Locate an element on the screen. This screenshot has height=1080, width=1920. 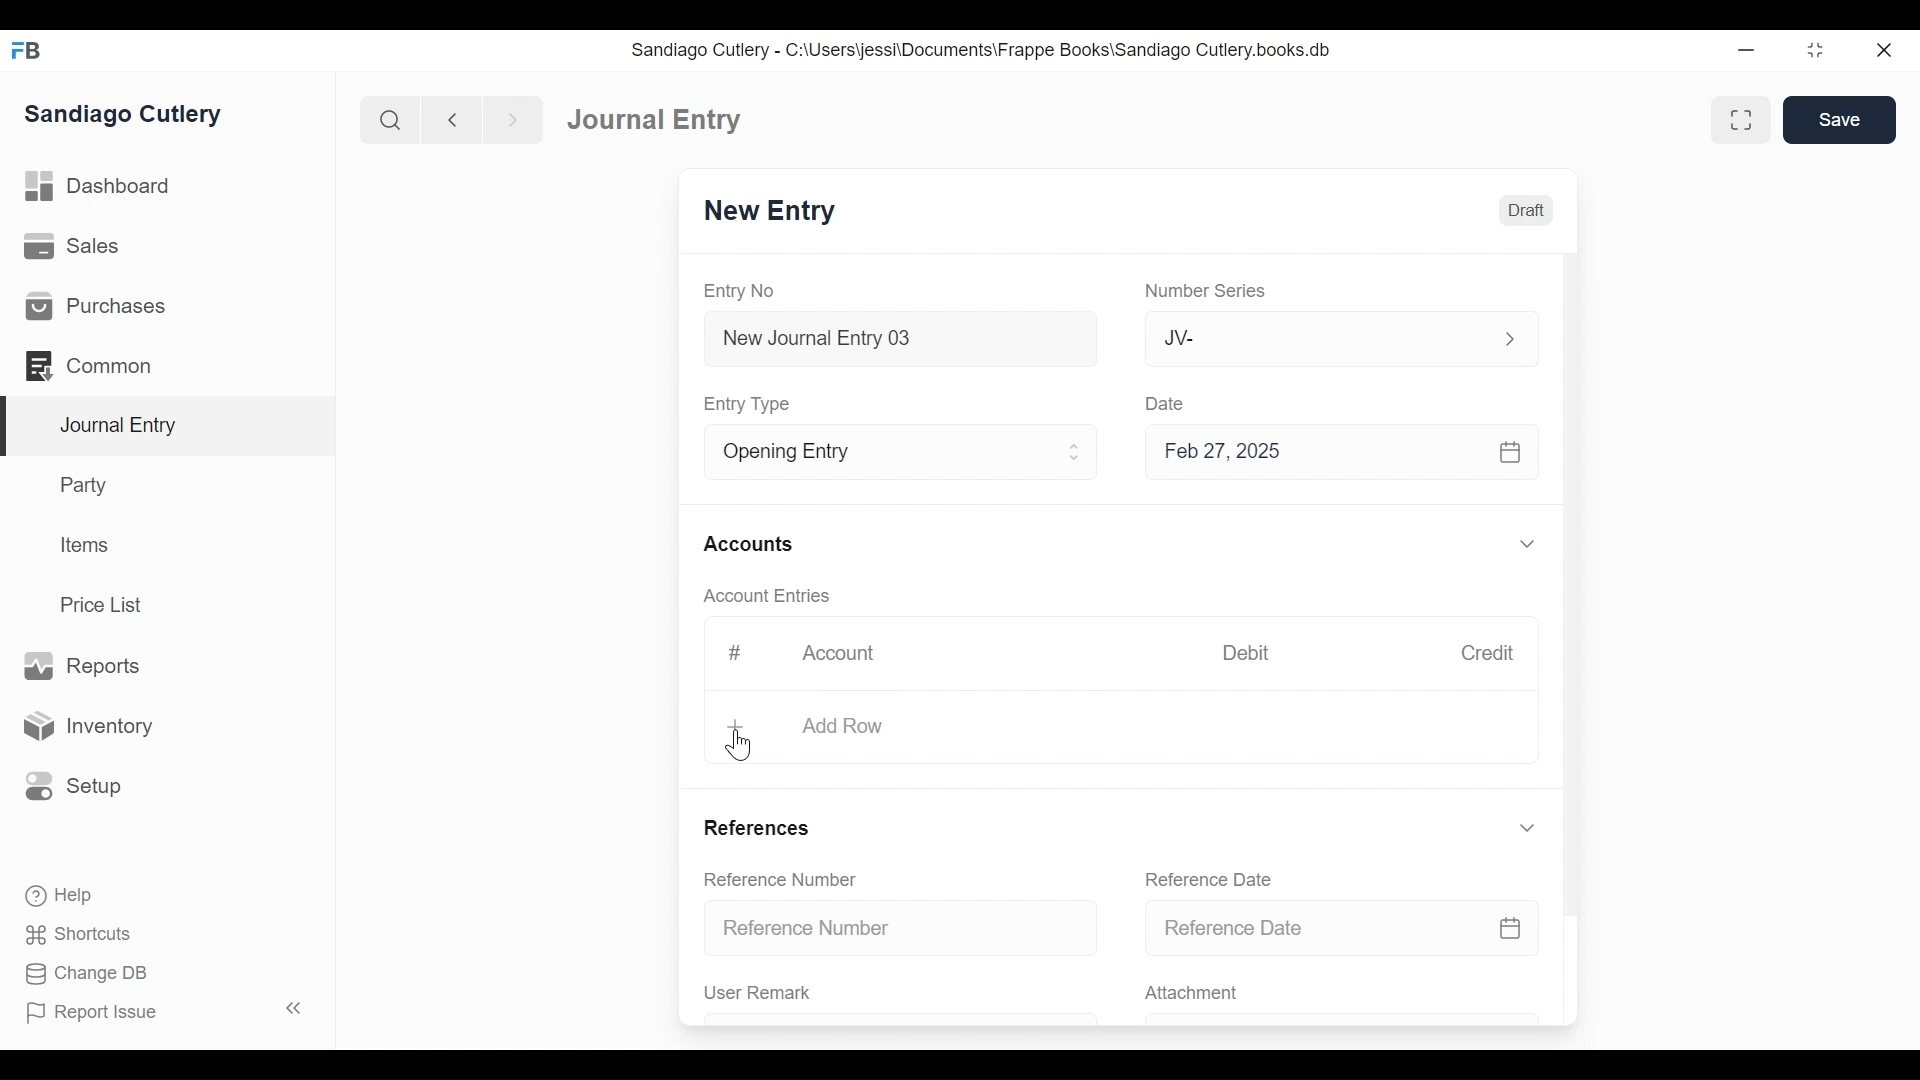
Cursor is located at coordinates (744, 749).